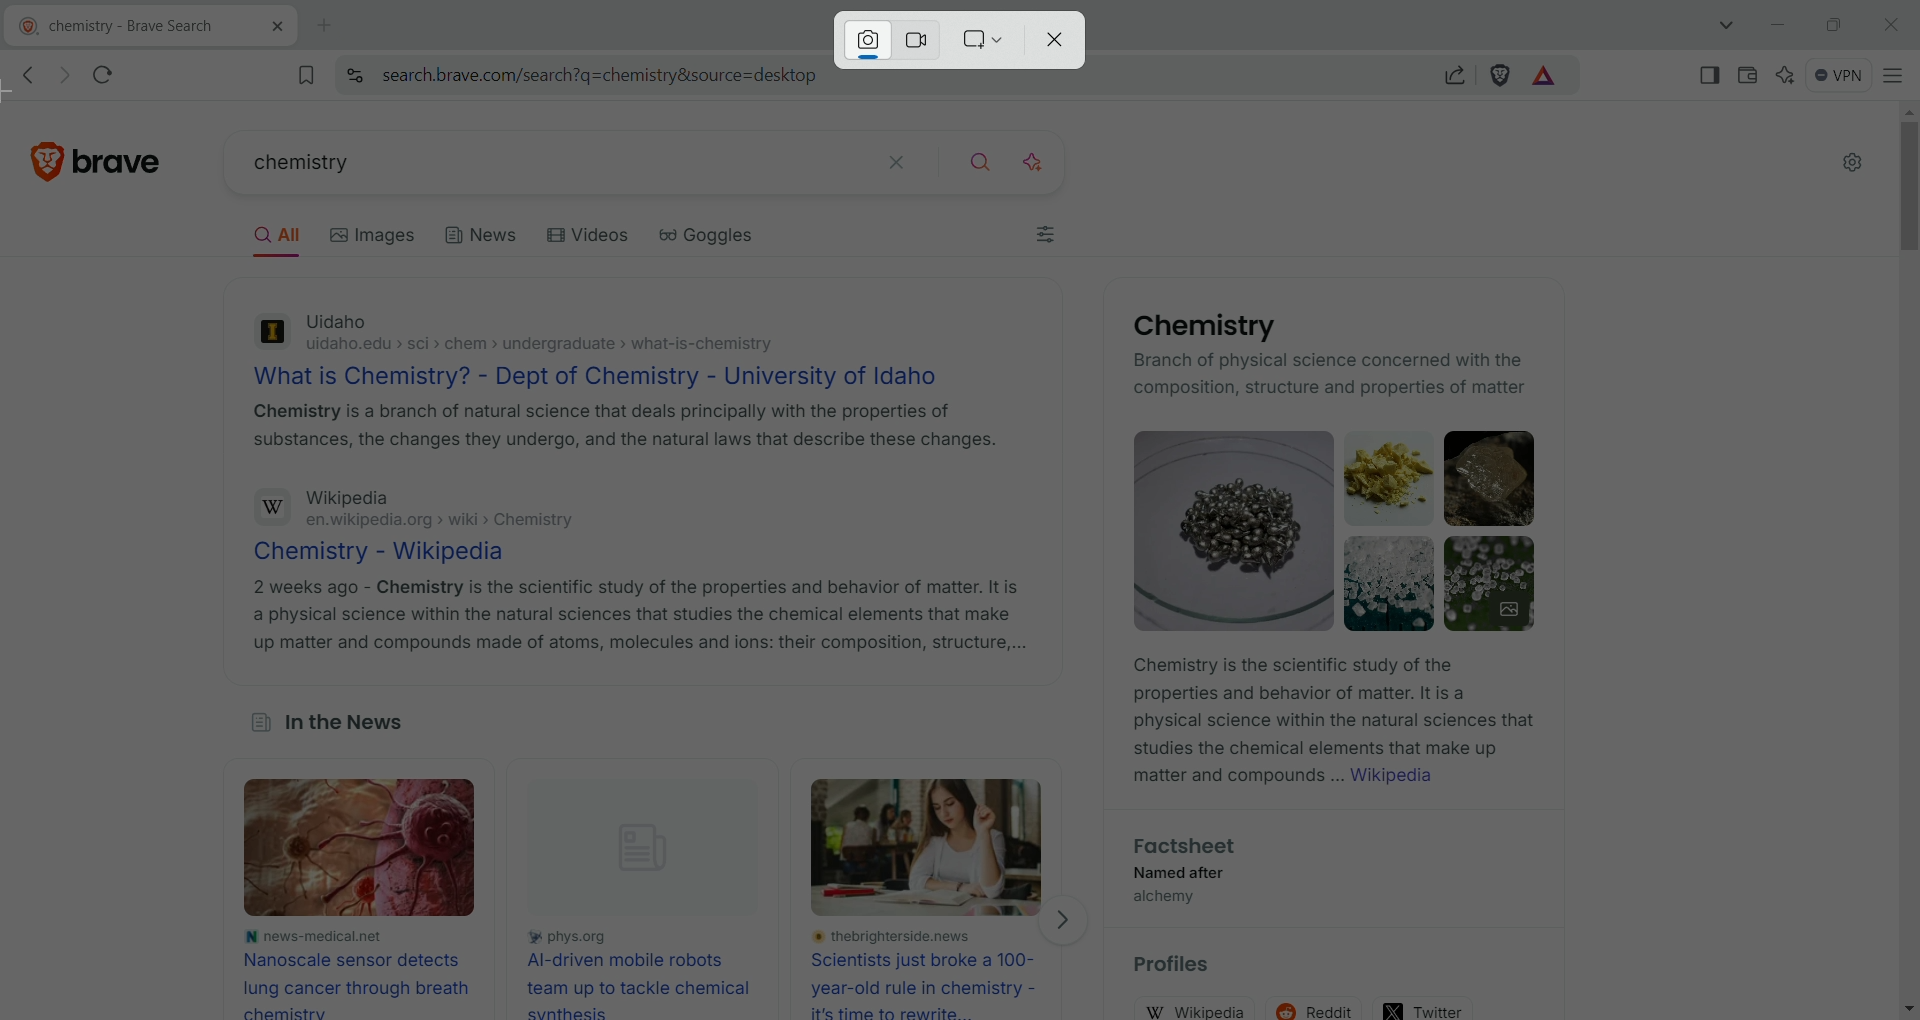 The height and width of the screenshot is (1020, 1920). I want to click on answer with AI, so click(1045, 159).